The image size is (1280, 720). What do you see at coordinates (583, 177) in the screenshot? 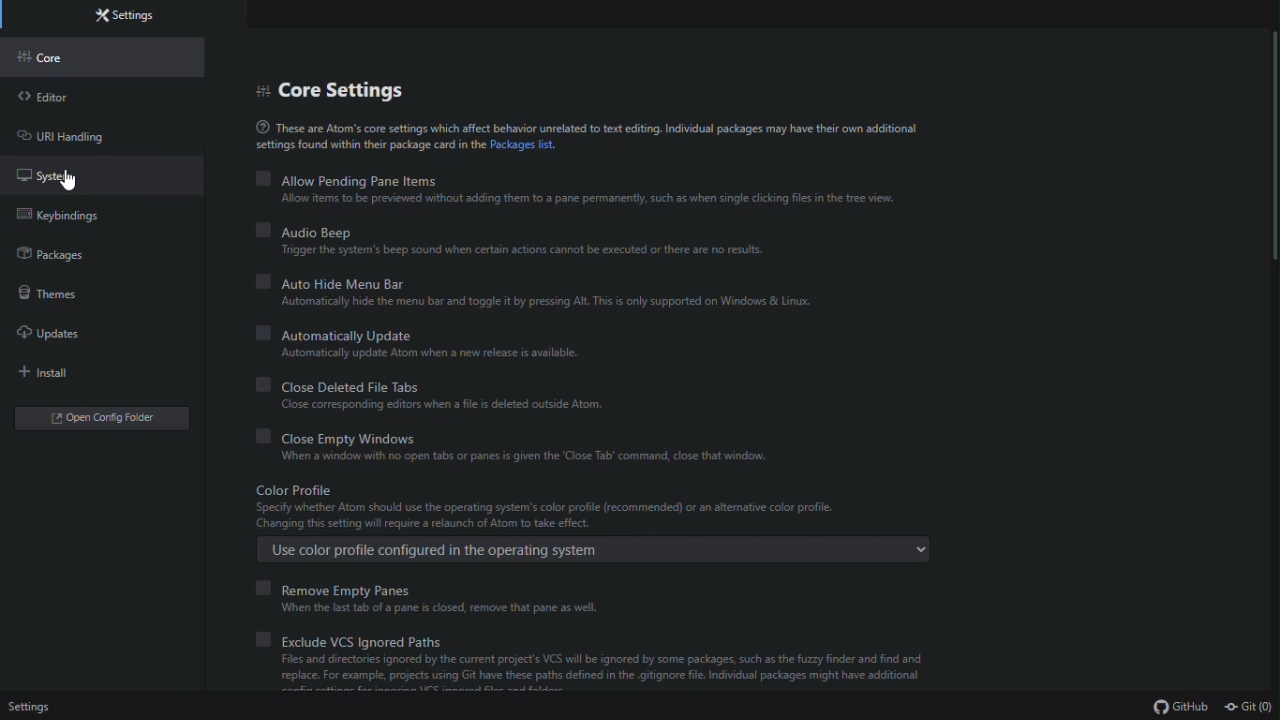
I see `Allow Pending Pane itemsAllow items to be previewed without adding them to. pane permanently, such as when single clicking les in the tree view.` at bounding box center [583, 177].